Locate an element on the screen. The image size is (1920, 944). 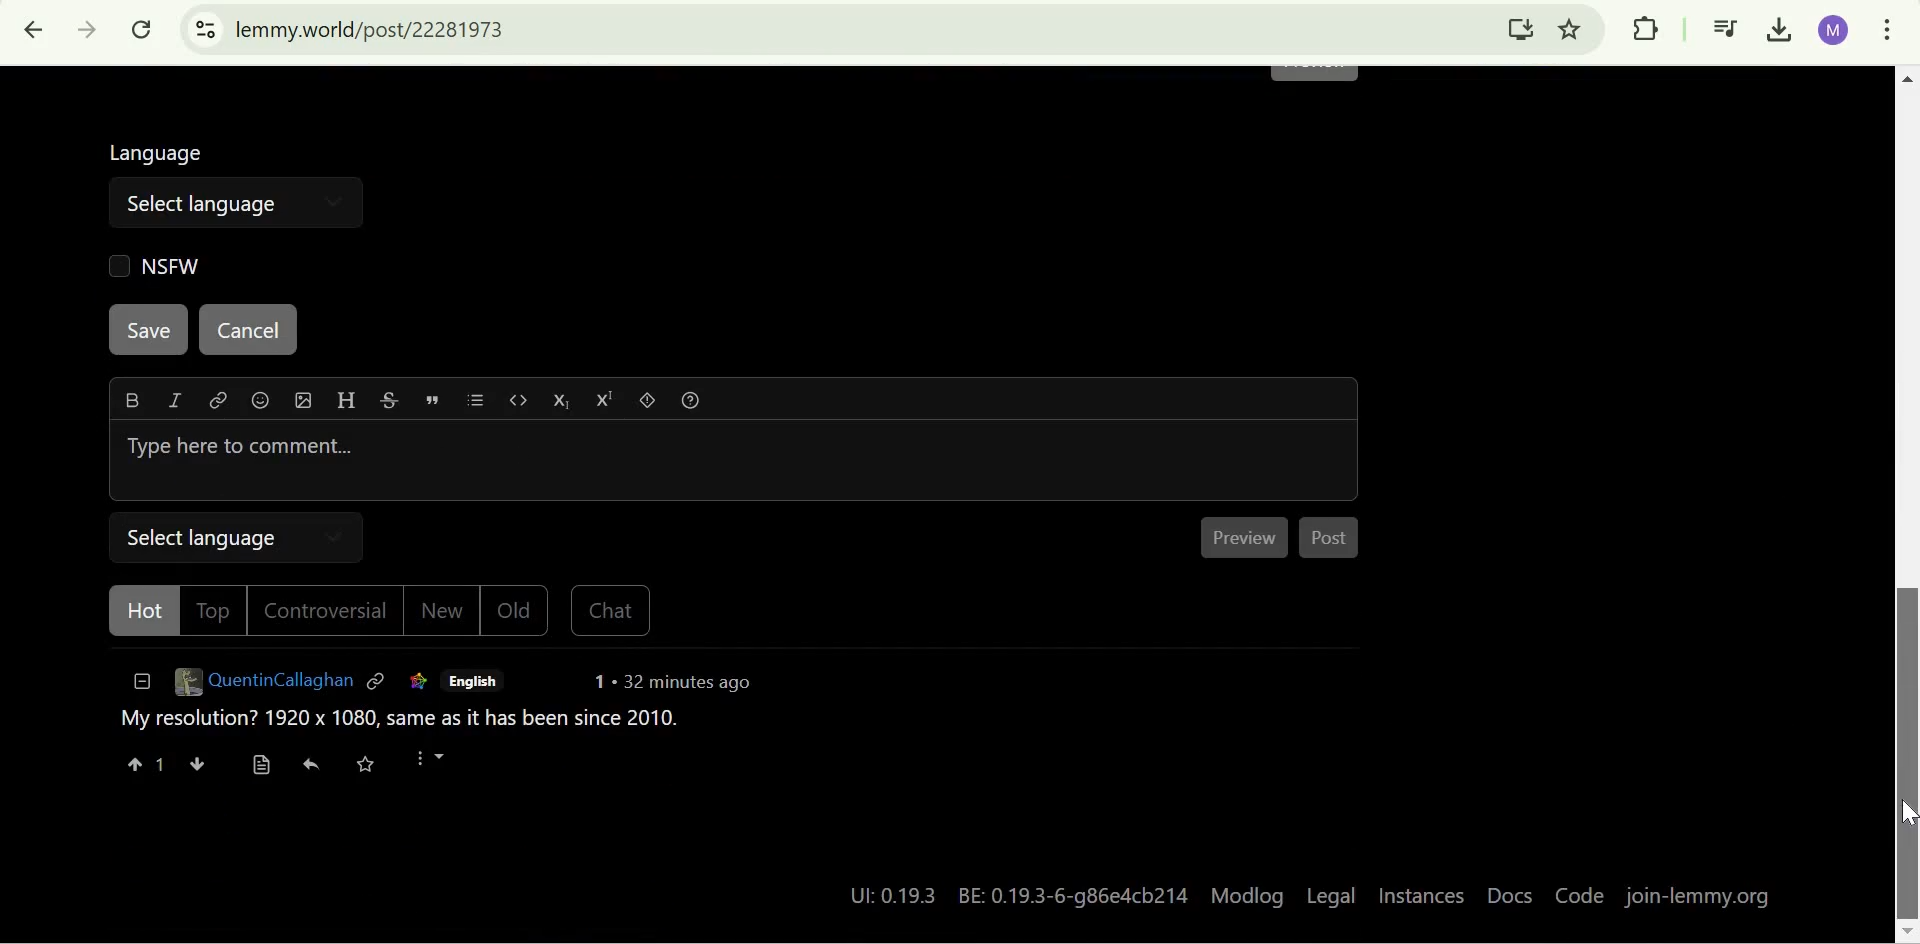
reply is located at coordinates (314, 768).